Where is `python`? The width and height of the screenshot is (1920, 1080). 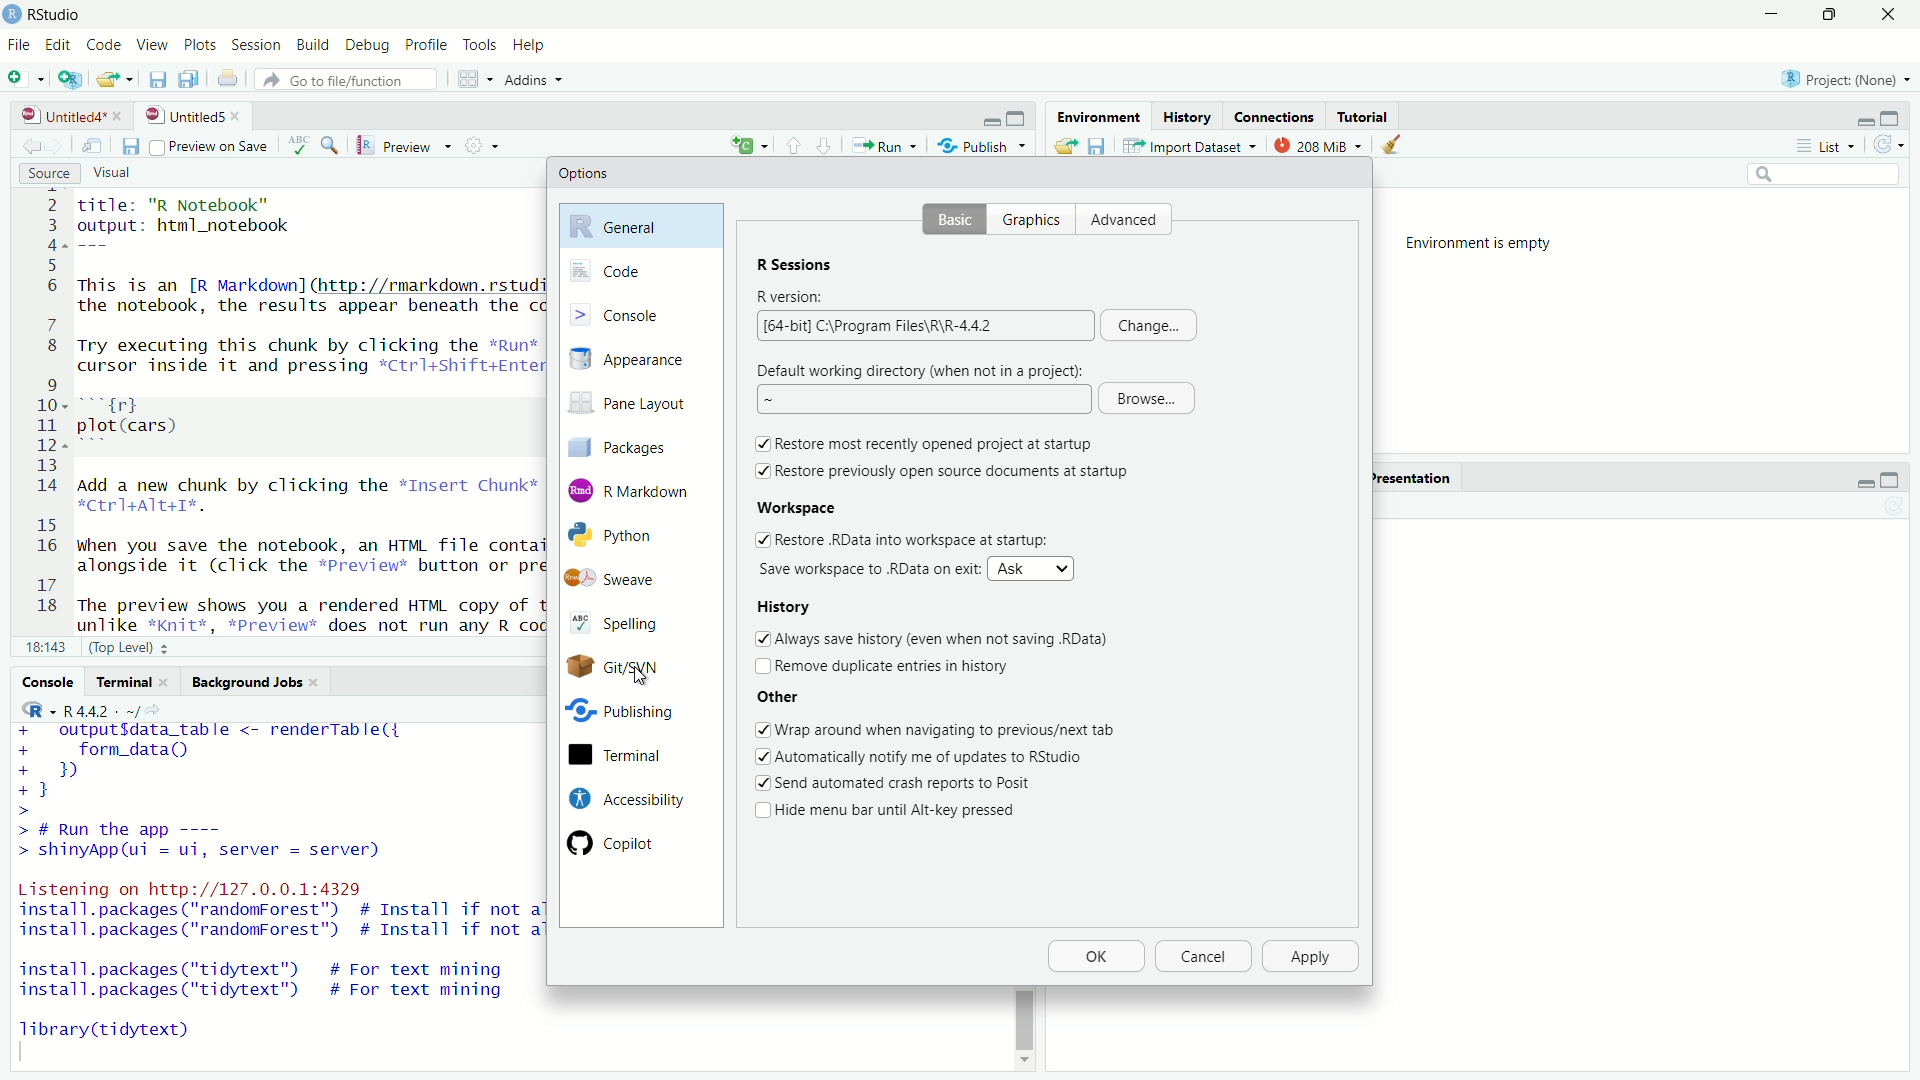 python is located at coordinates (628, 536).